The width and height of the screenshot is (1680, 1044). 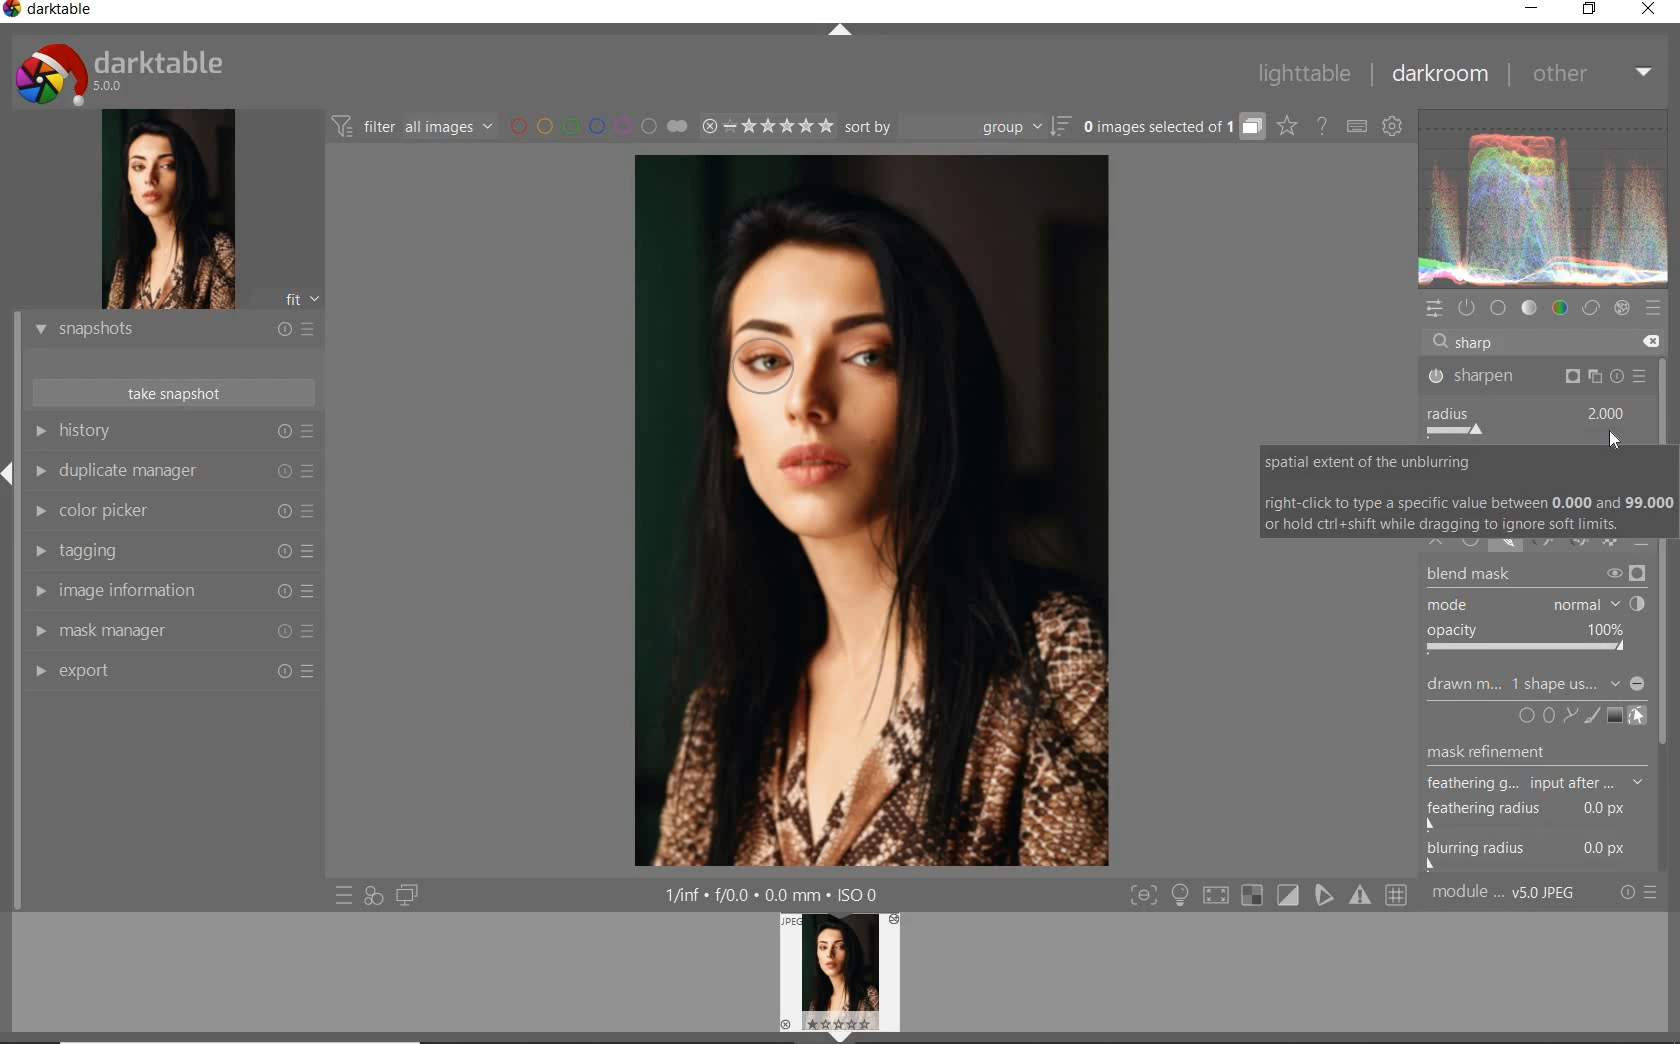 What do you see at coordinates (1174, 128) in the screenshot?
I see `grouped images` at bounding box center [1174, 128].